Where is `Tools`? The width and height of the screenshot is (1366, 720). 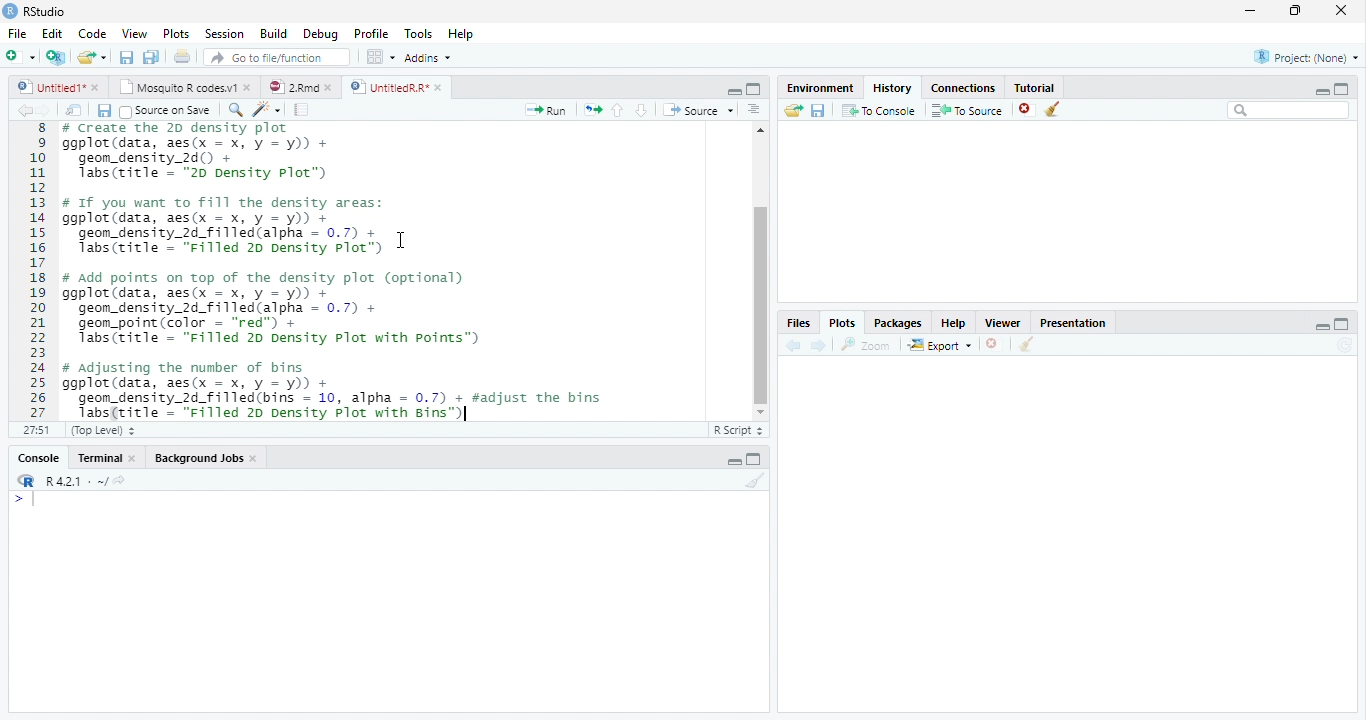
Tools is located at coordinates (419, 34).